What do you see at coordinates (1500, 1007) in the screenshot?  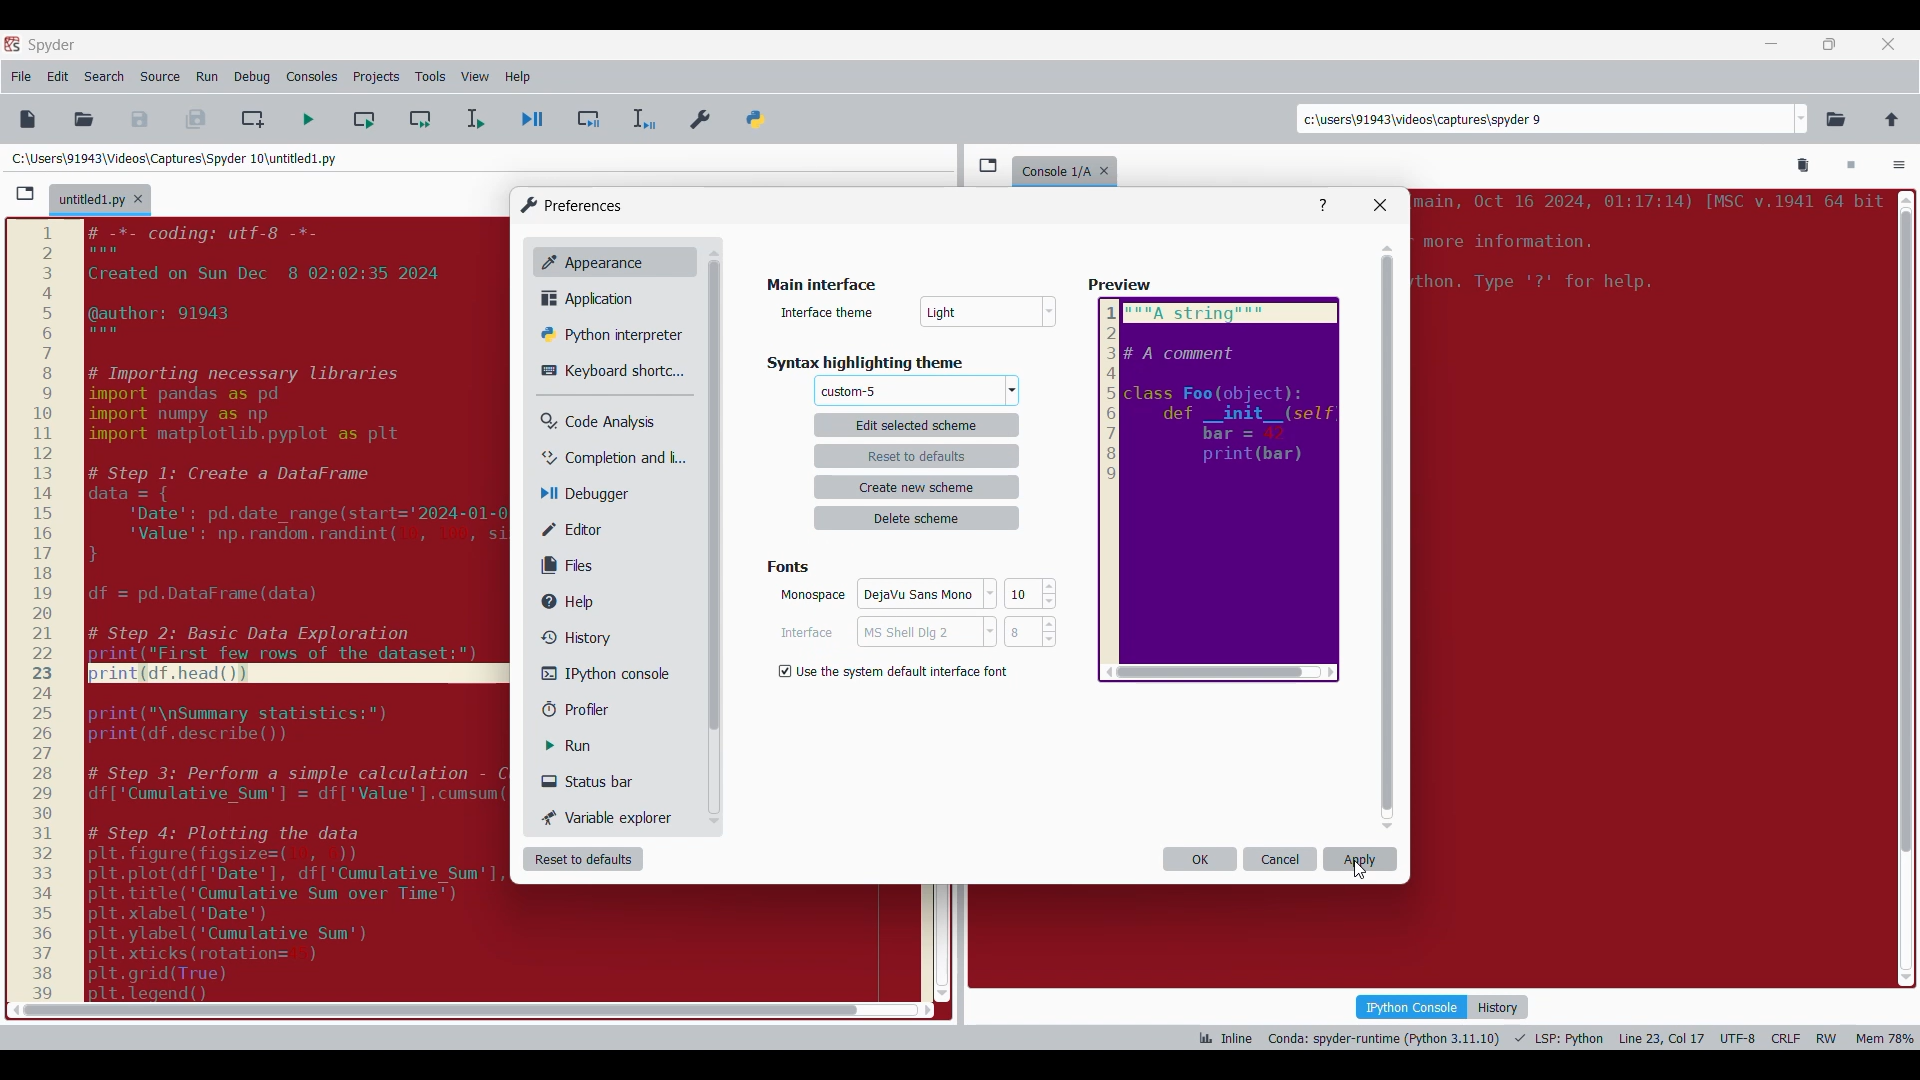 I see `History` at bounding box center [1500, 1007].